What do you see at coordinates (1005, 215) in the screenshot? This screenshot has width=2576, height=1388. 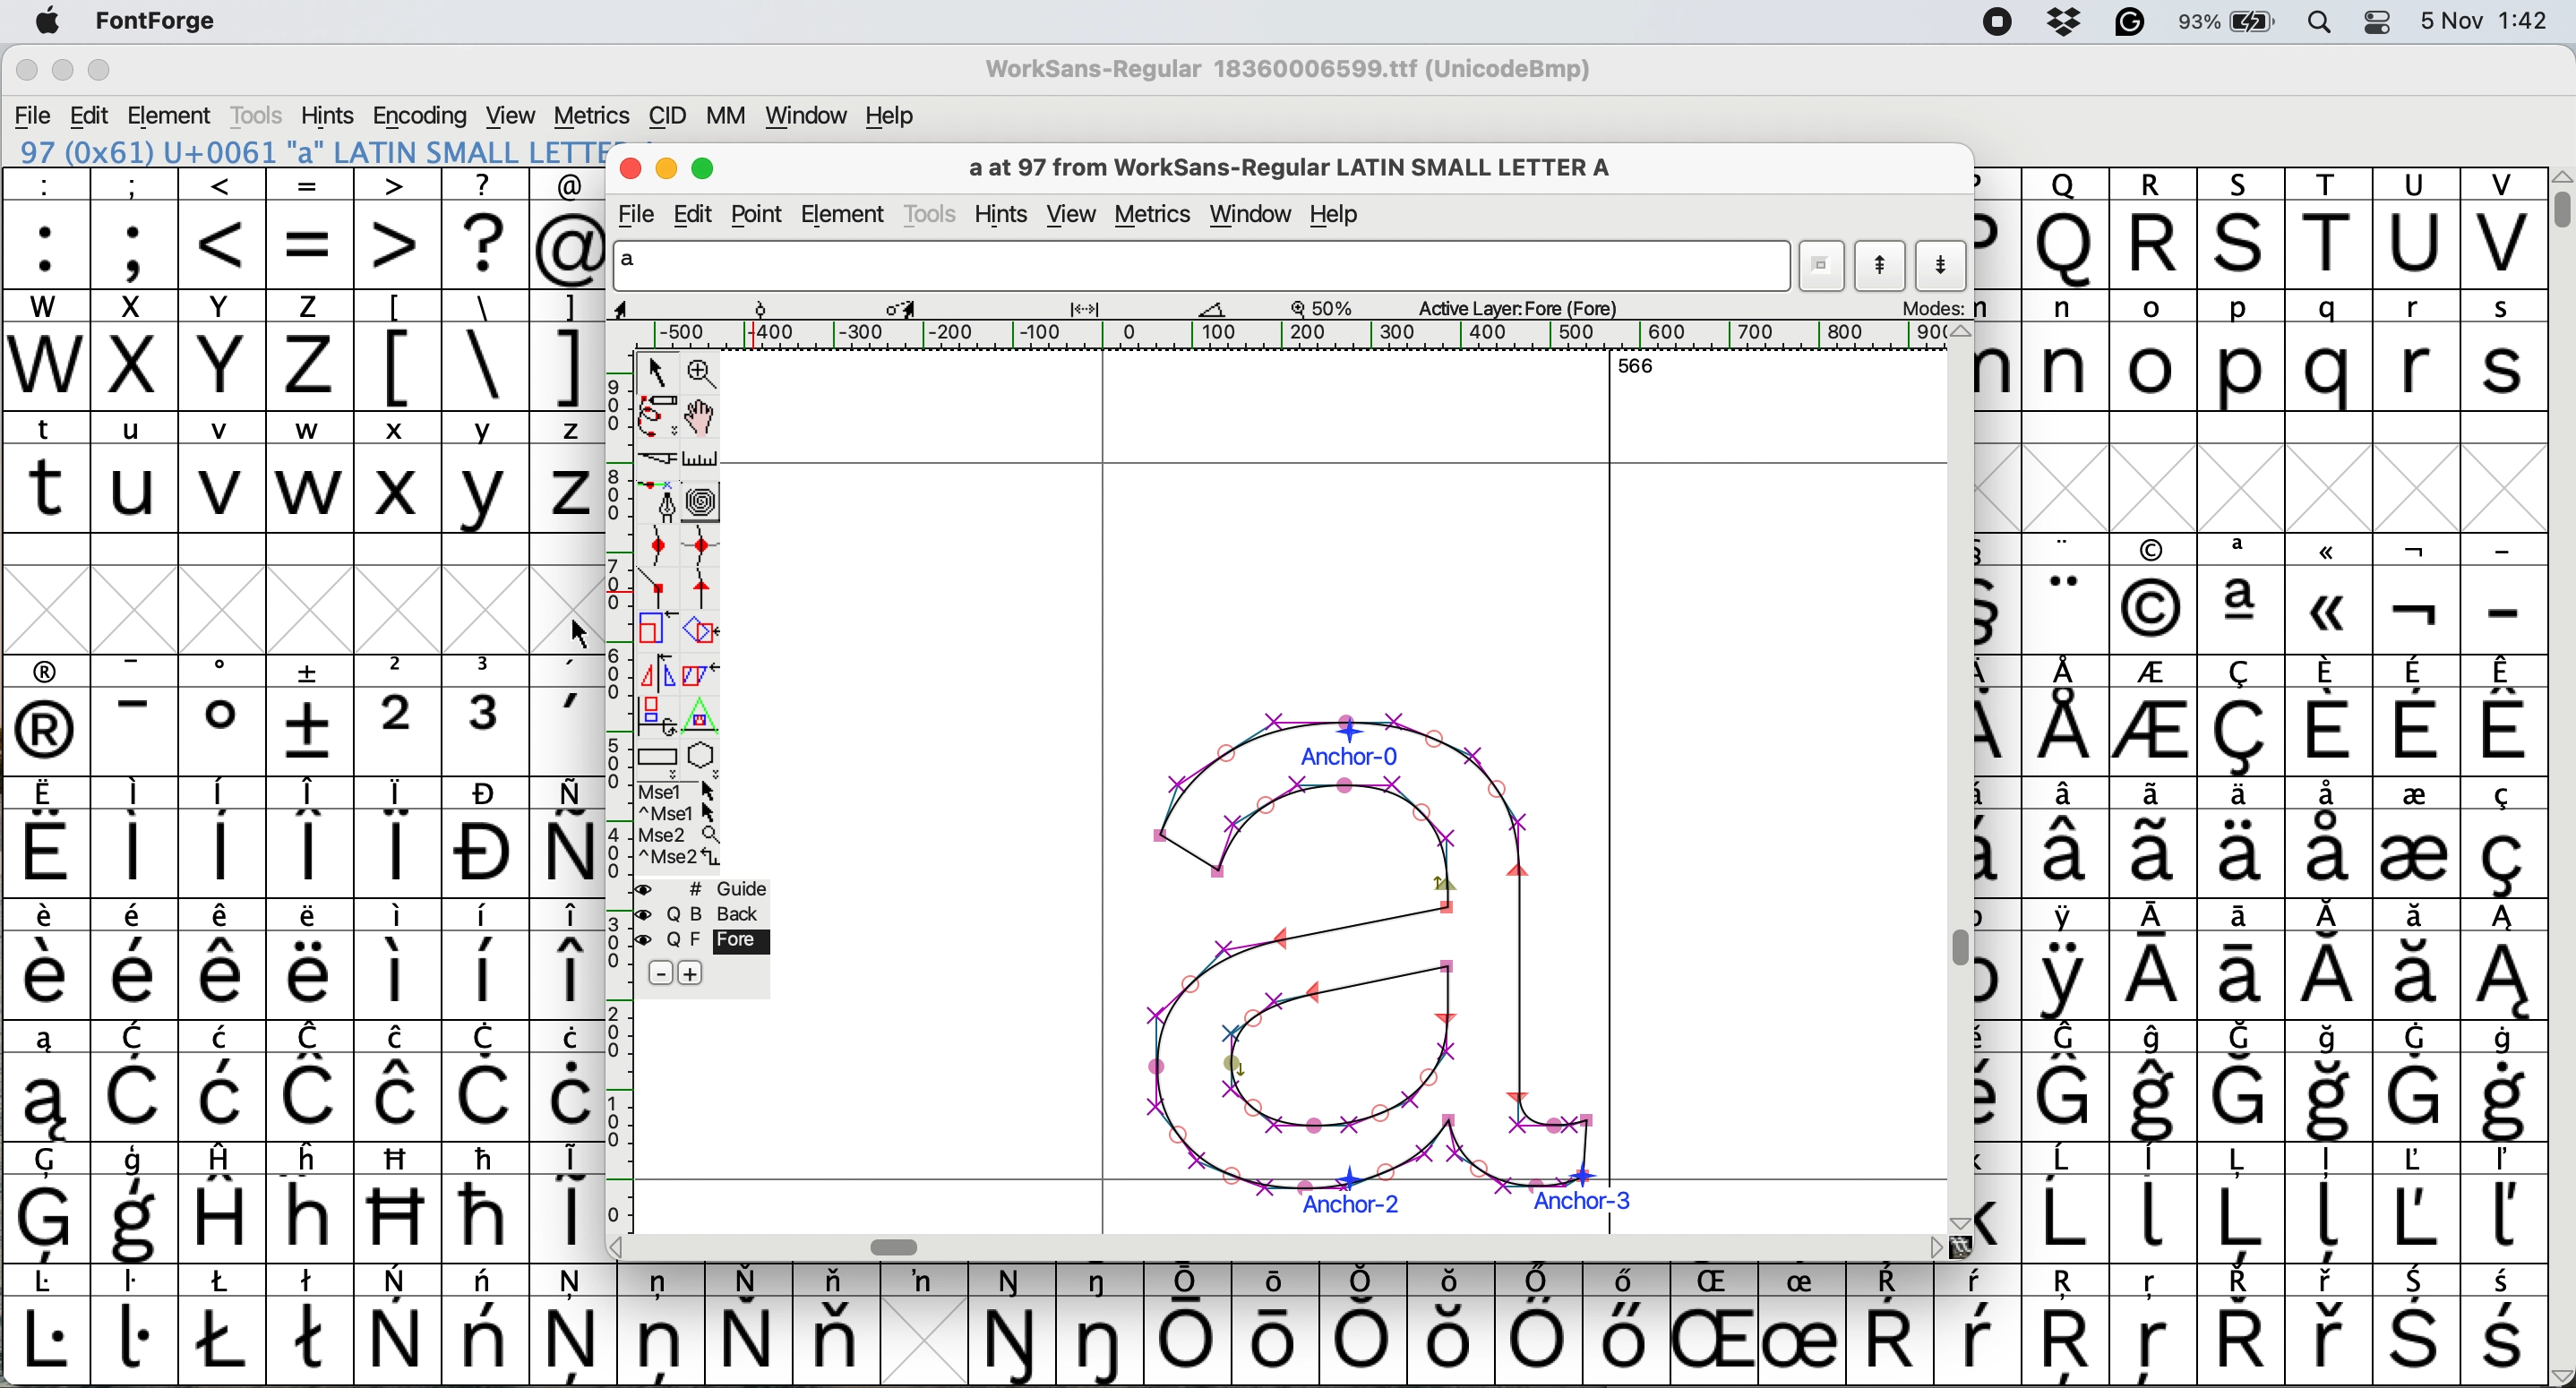 I see `hints` at bounding box center [1005, 215].